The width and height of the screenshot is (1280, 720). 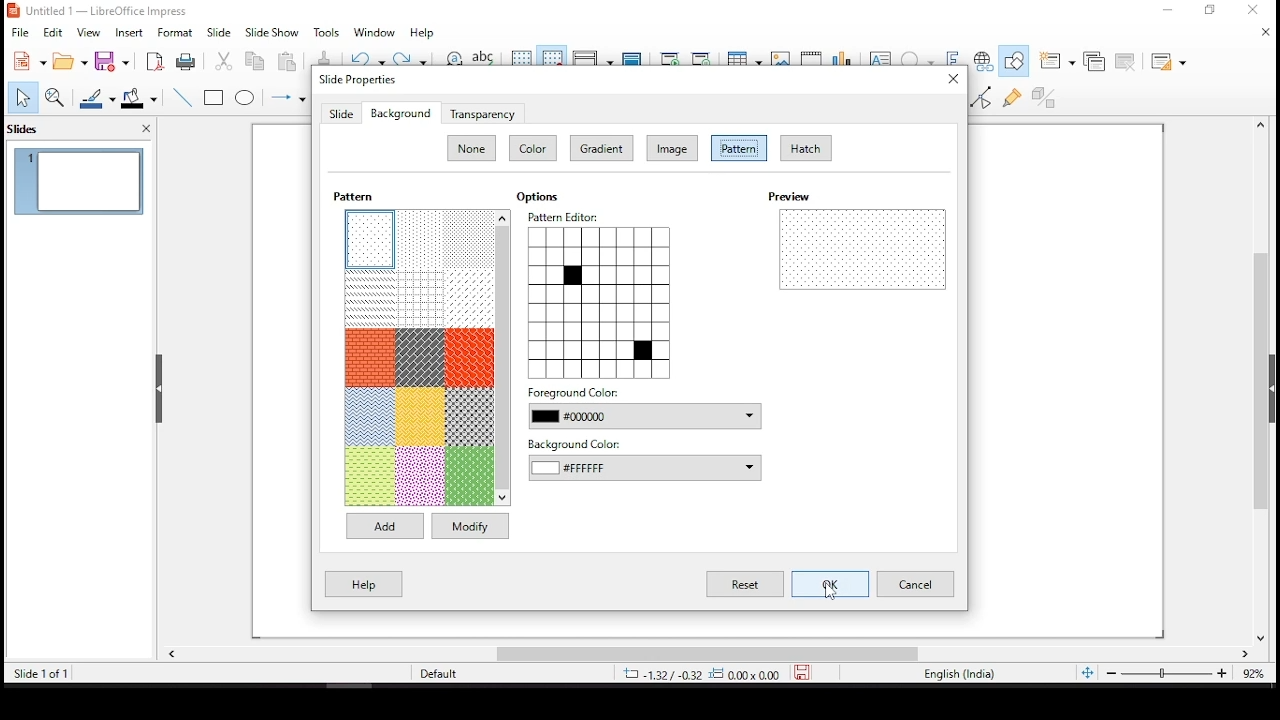 I want to click on close window, so click(x=1258, y=11).